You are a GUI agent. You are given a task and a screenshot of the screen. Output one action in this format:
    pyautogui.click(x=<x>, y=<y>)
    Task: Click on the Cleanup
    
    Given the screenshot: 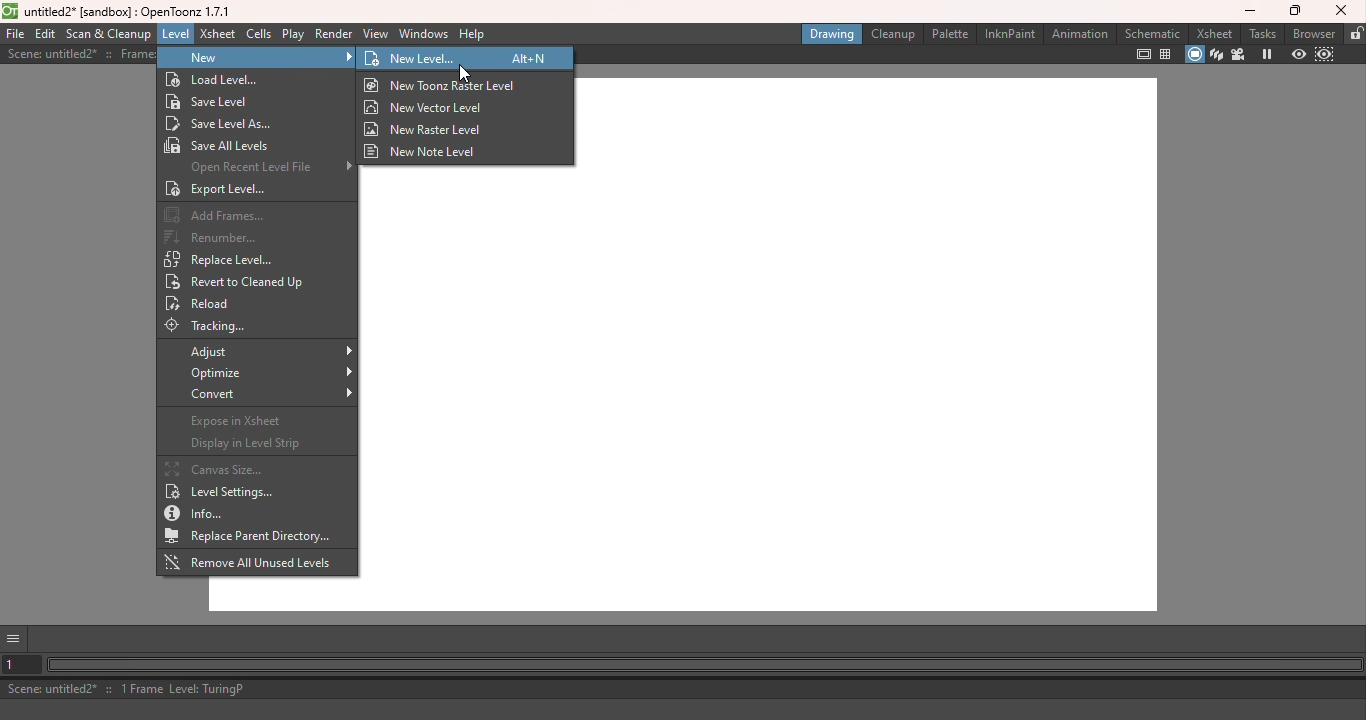 What is the action you would take?
    pyautogui.click(x=893, y=33)
    